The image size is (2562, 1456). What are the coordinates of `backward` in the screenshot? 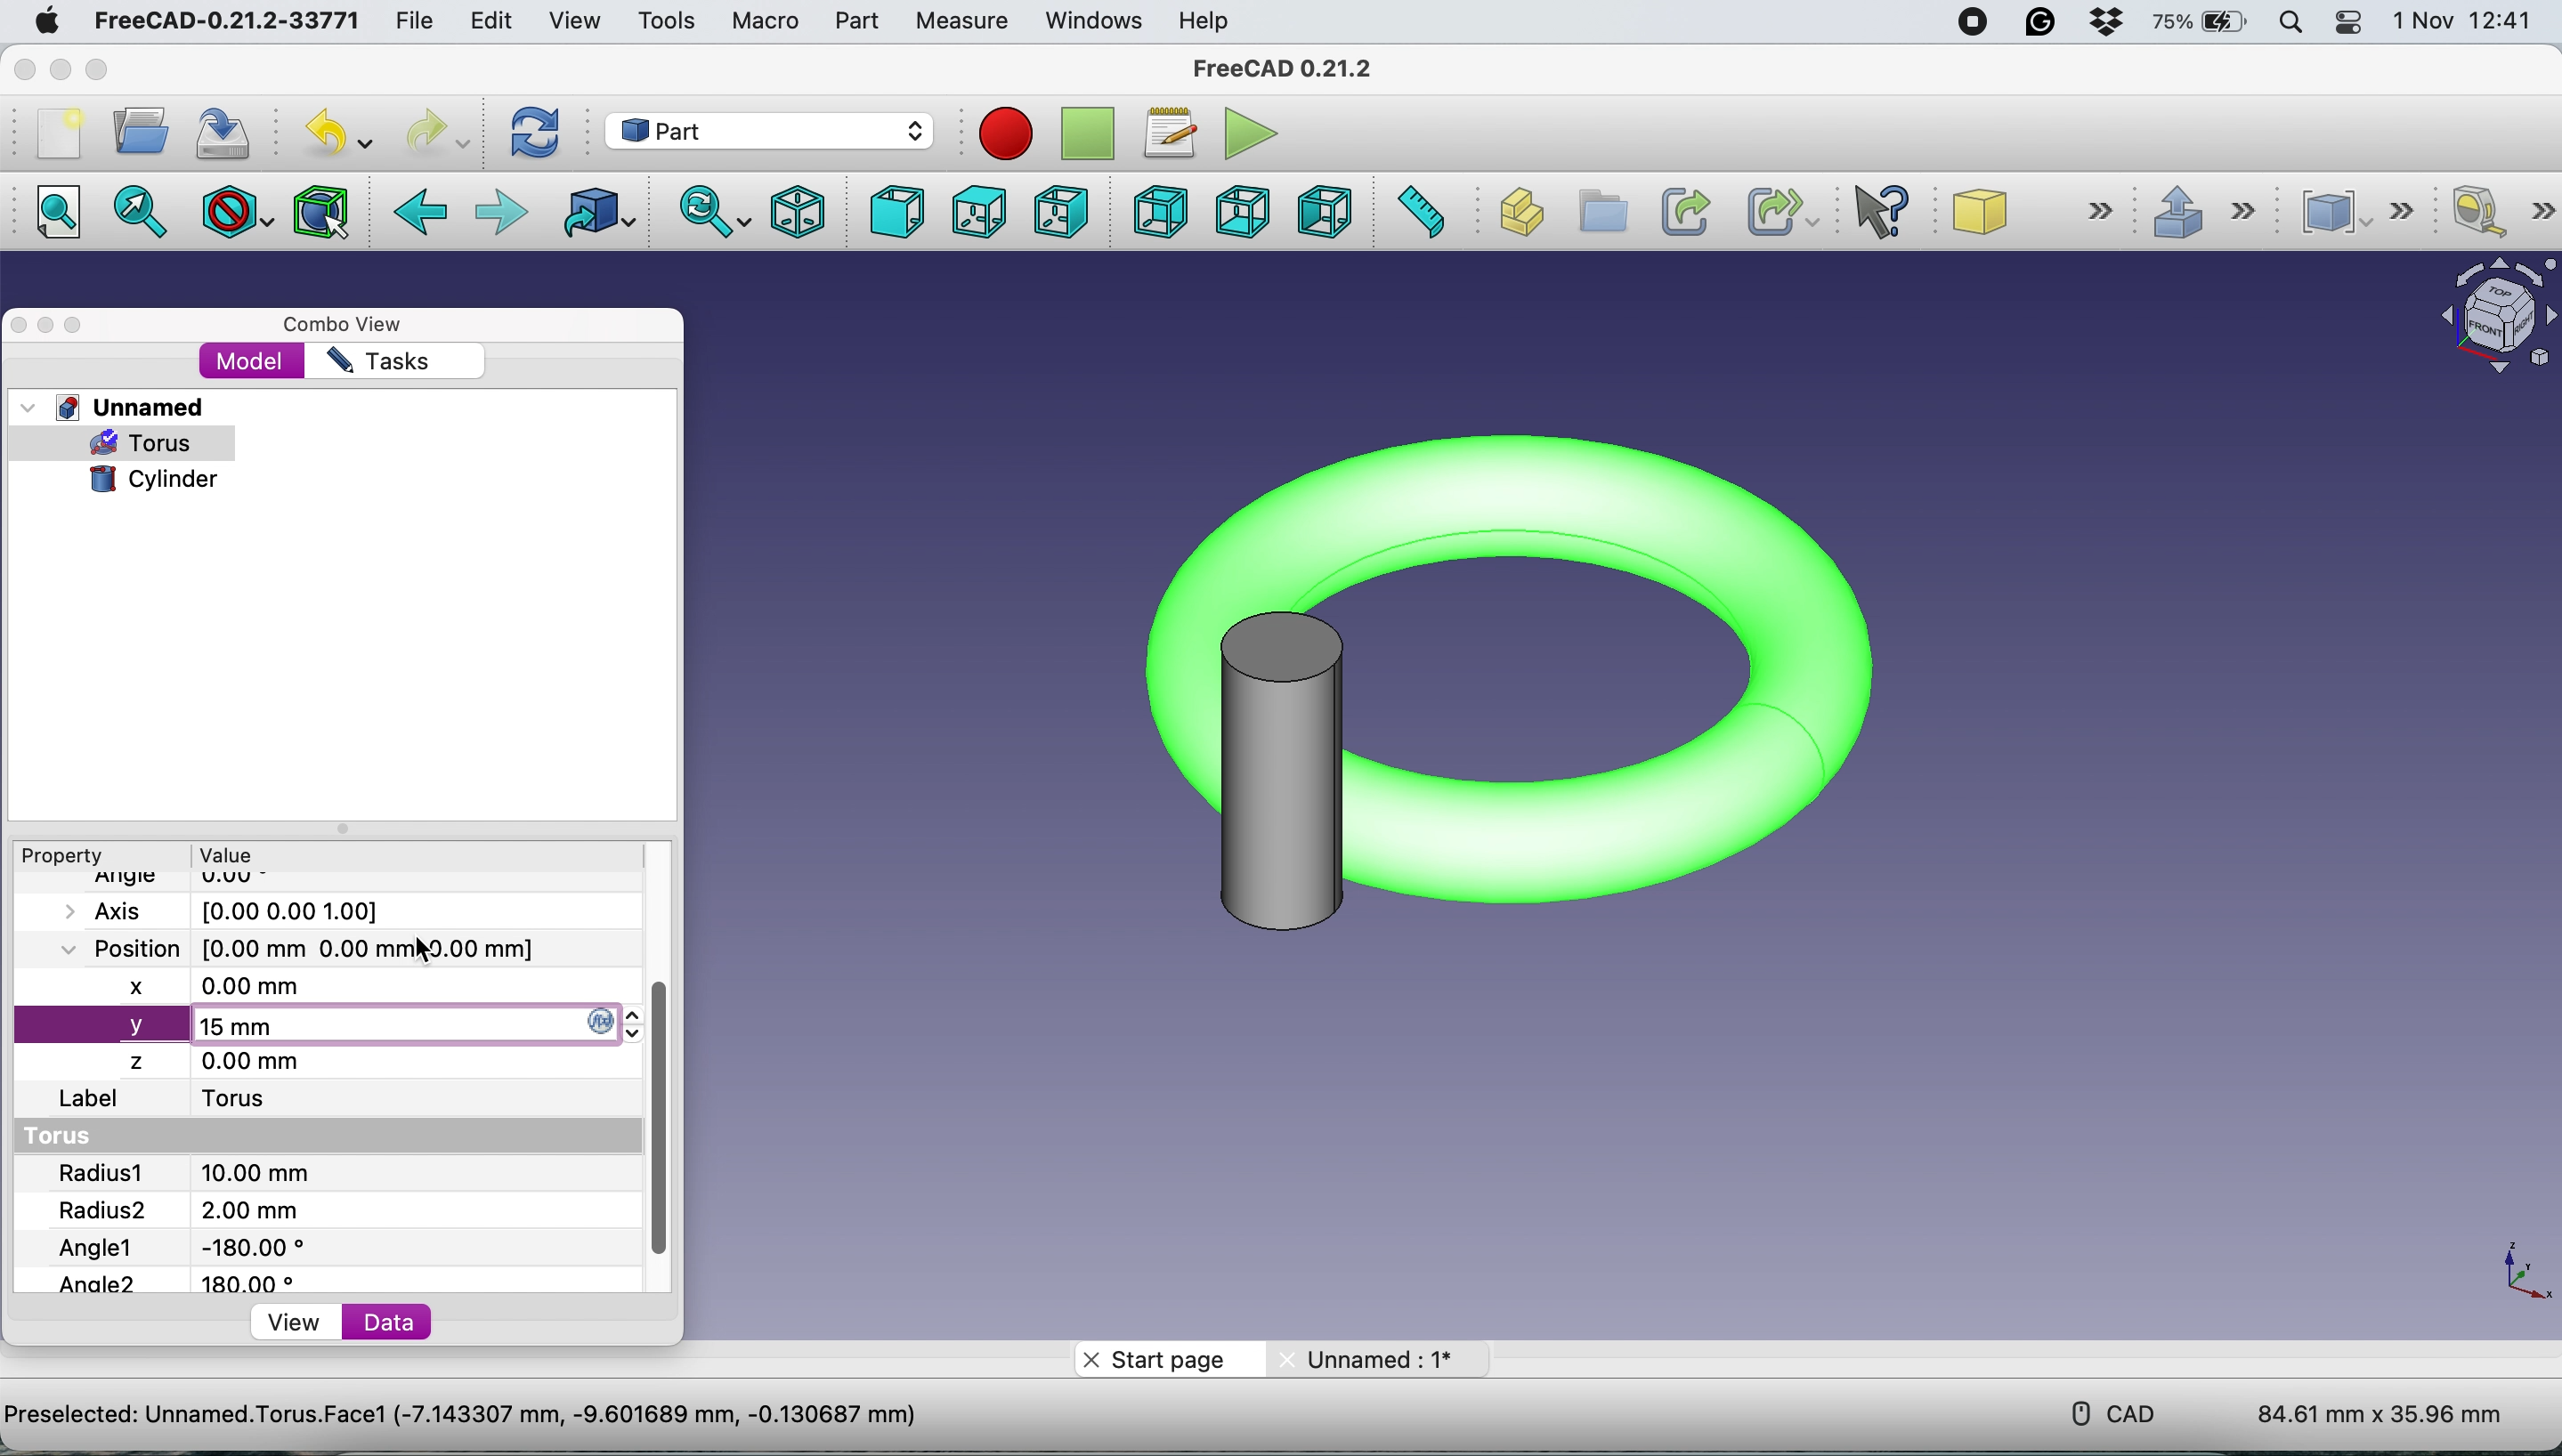 It's located at (426, 214).